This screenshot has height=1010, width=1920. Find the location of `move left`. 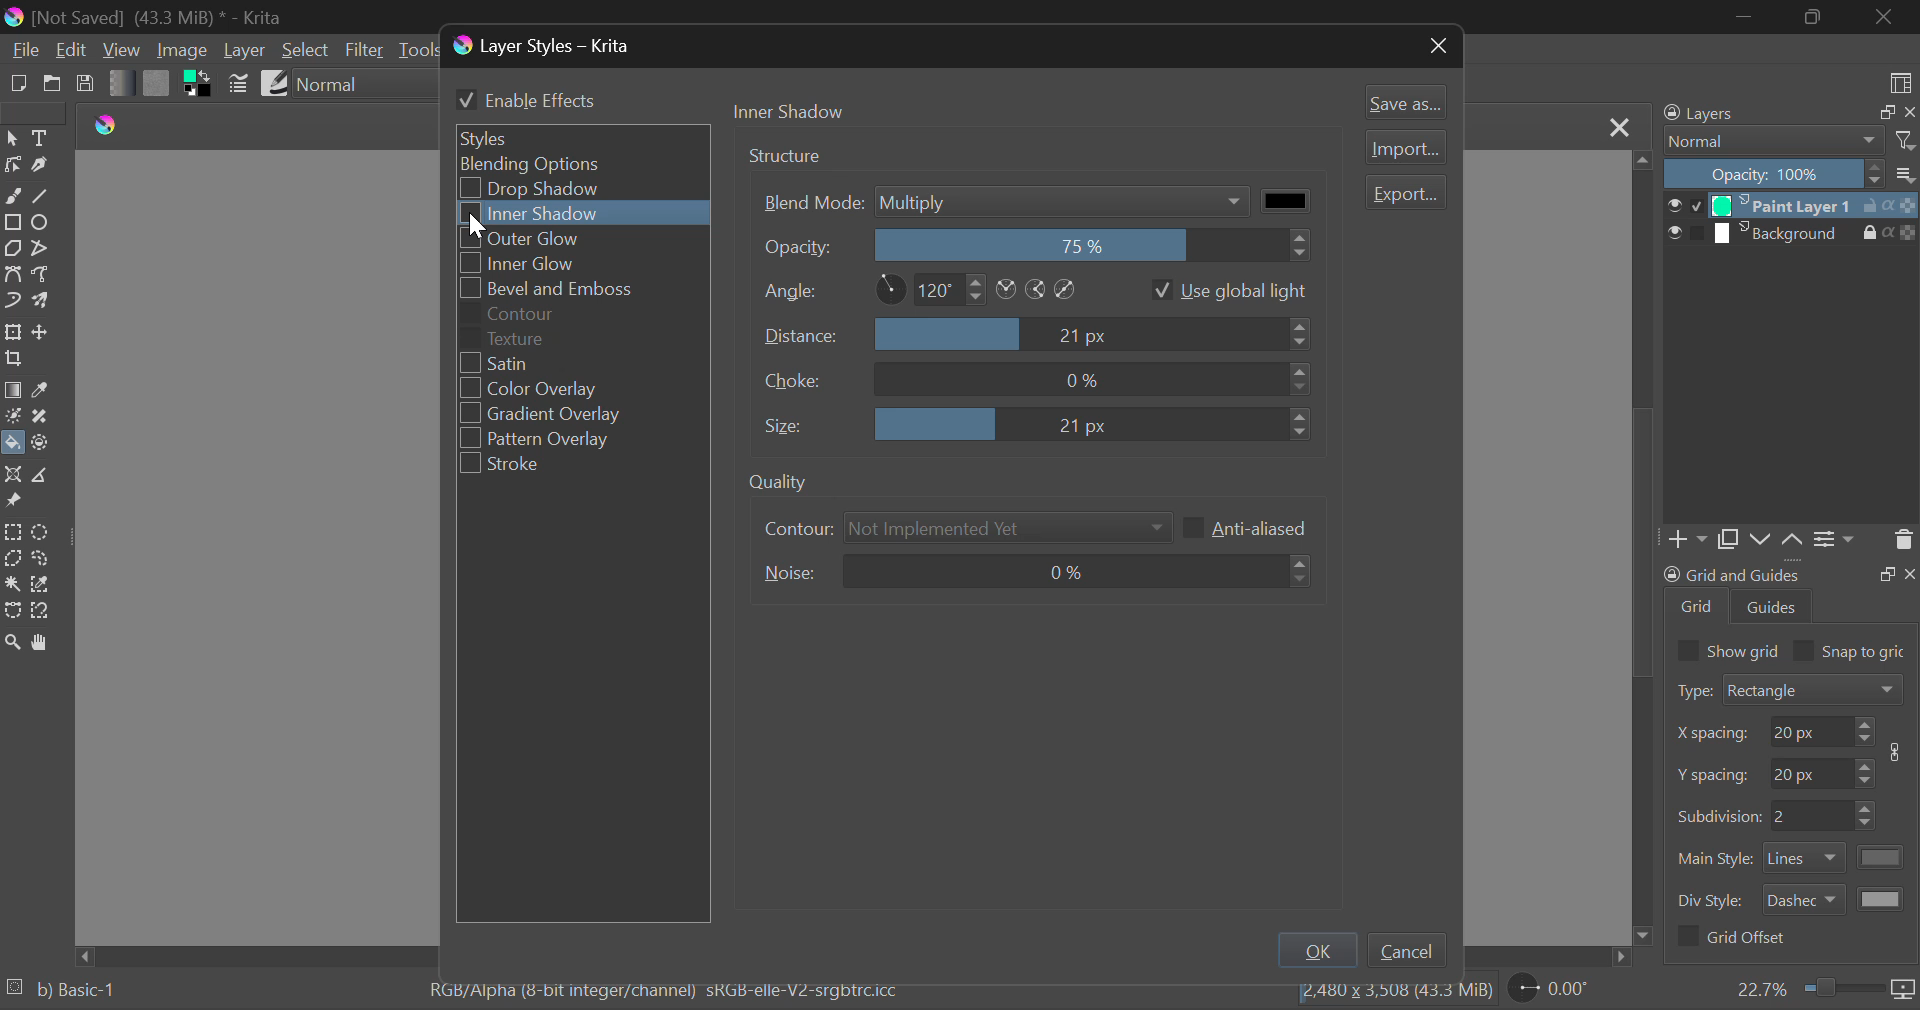

move left is located at coordinates (83, 957).